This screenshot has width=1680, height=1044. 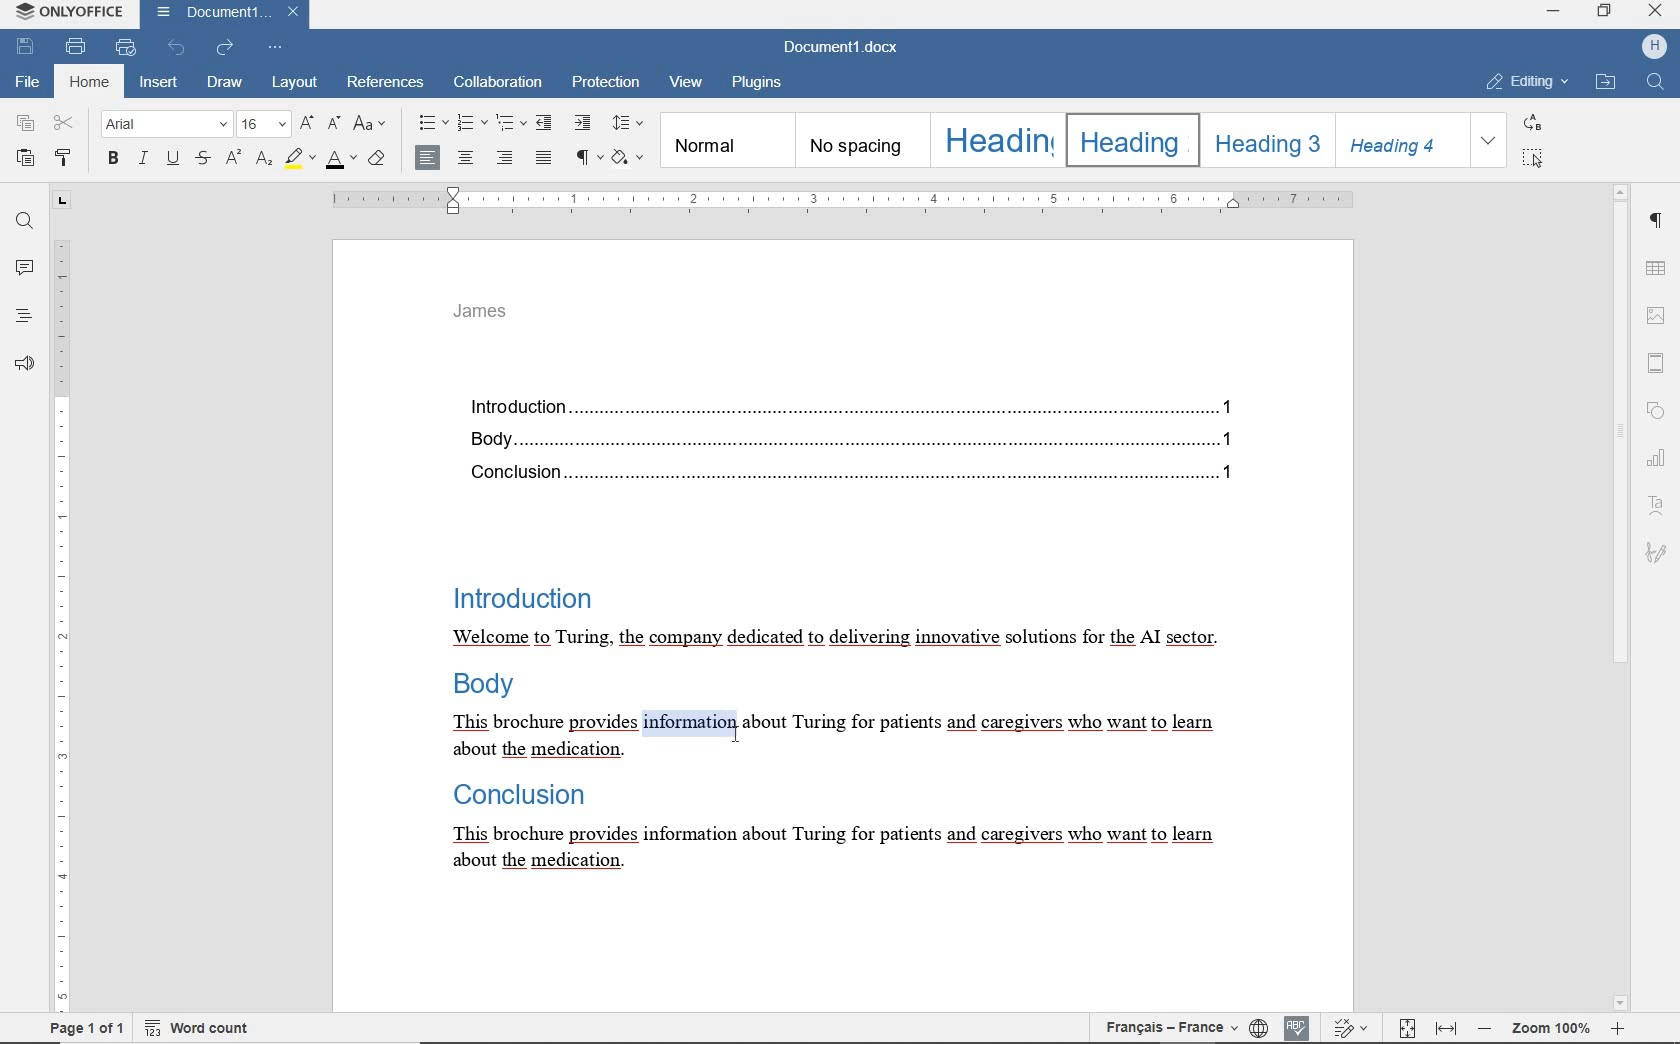 What do you see at coordinates (143, 160) in the screenshot?
I see `ITALIC` at bounding box center [143, 160].